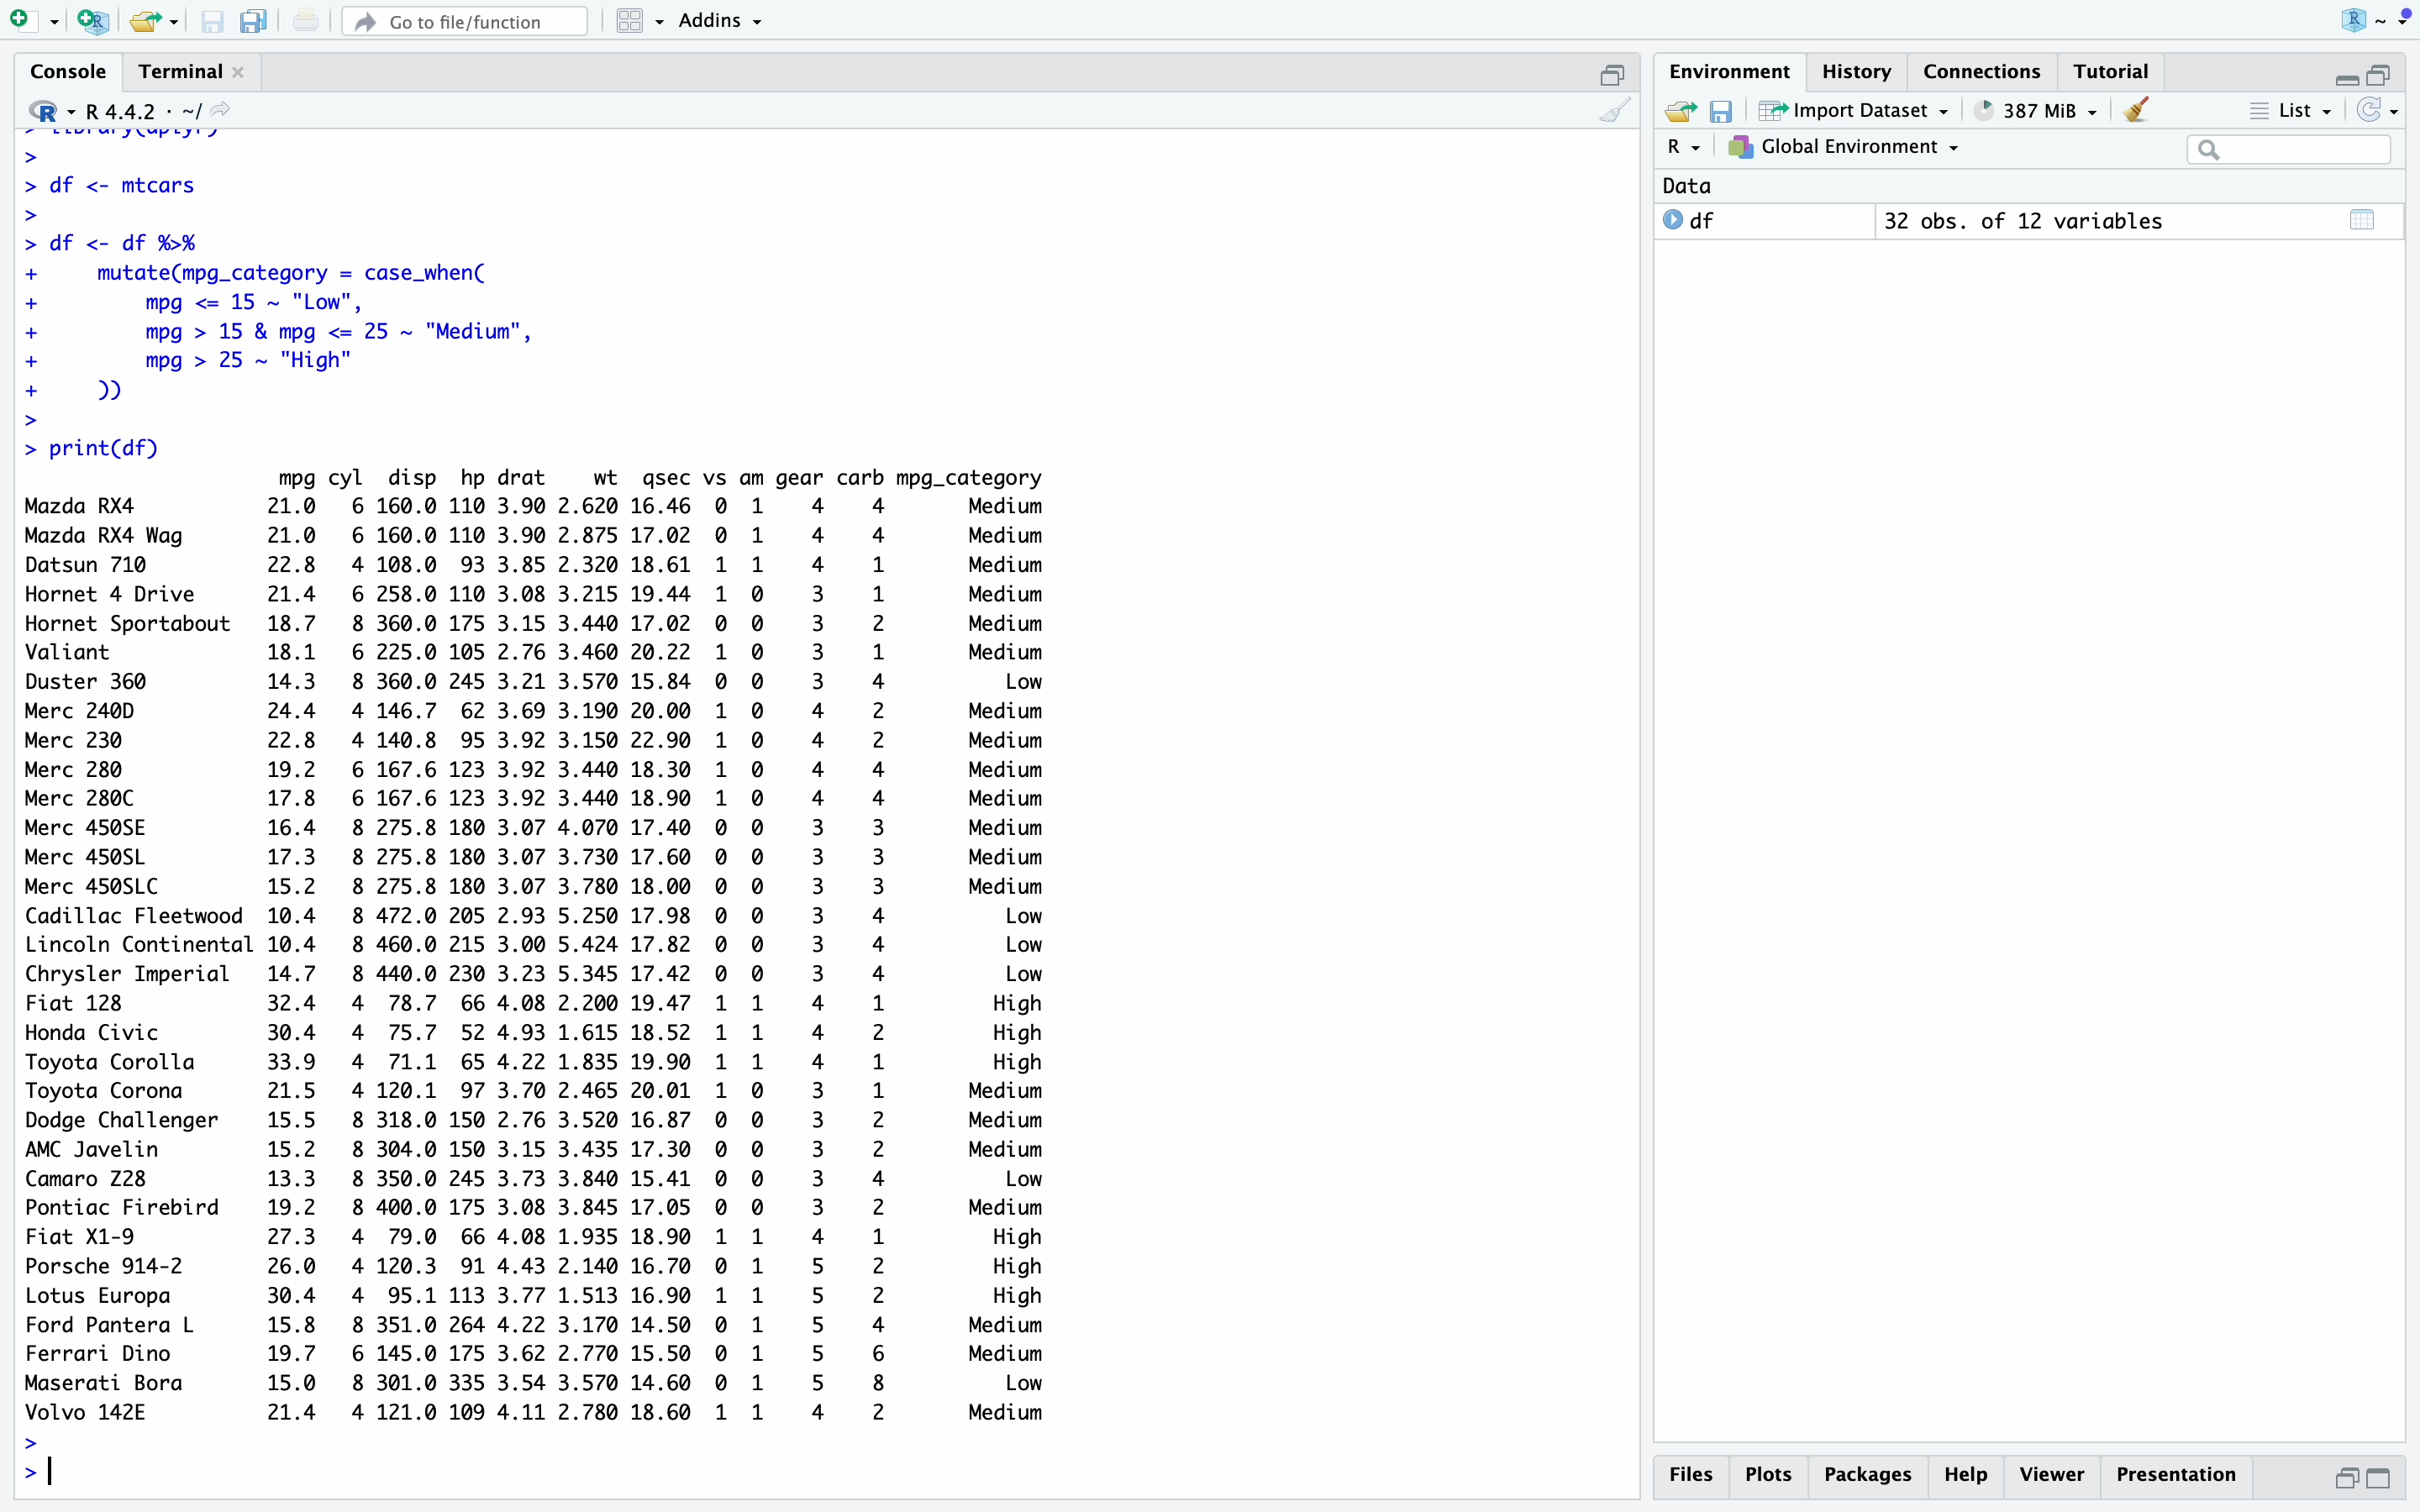 The width and height of the screenshot is (2420, 1512). I want to click on share folder, so click(1682, 111).